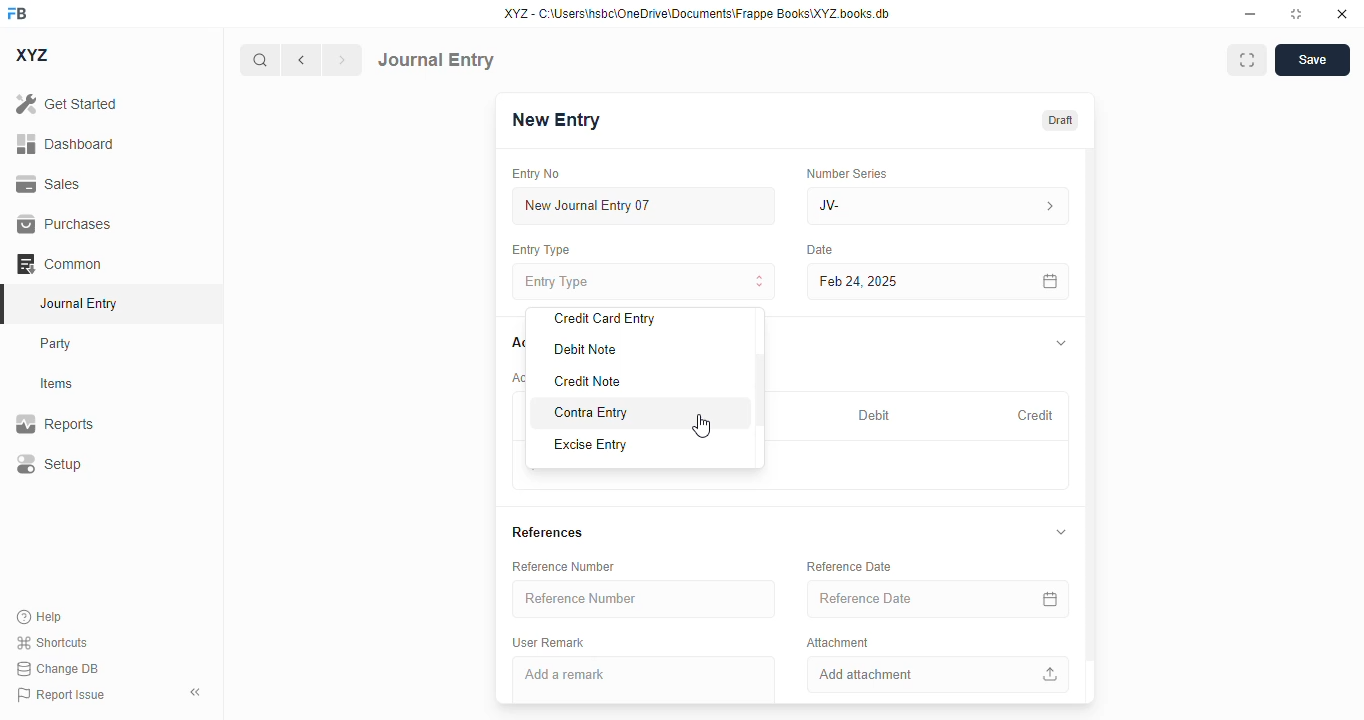 The height and width of the screenshot is (720, 1364). What do you see at coordinates (897, 598) in the screenshot?
I see `reference date` at bounding box center [897, 598].